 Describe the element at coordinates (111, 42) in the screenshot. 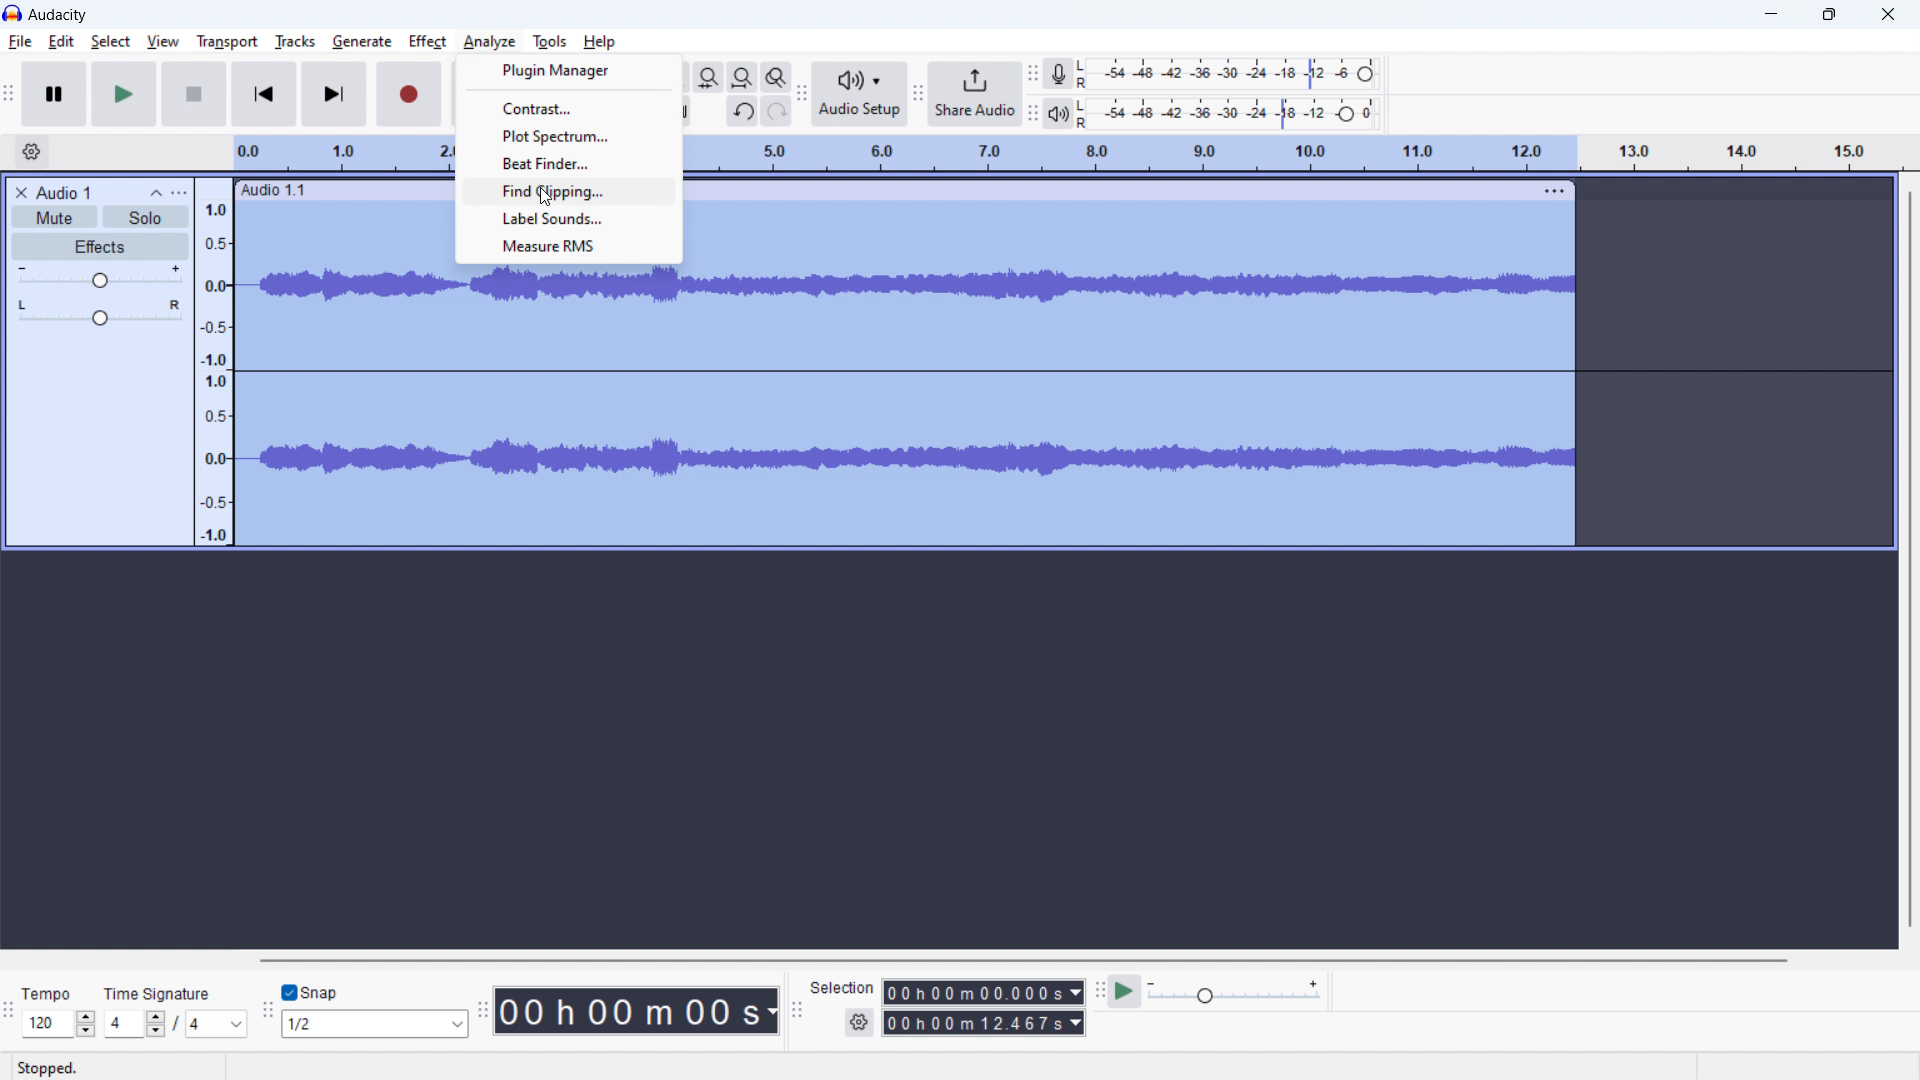

I see `select` at that location.